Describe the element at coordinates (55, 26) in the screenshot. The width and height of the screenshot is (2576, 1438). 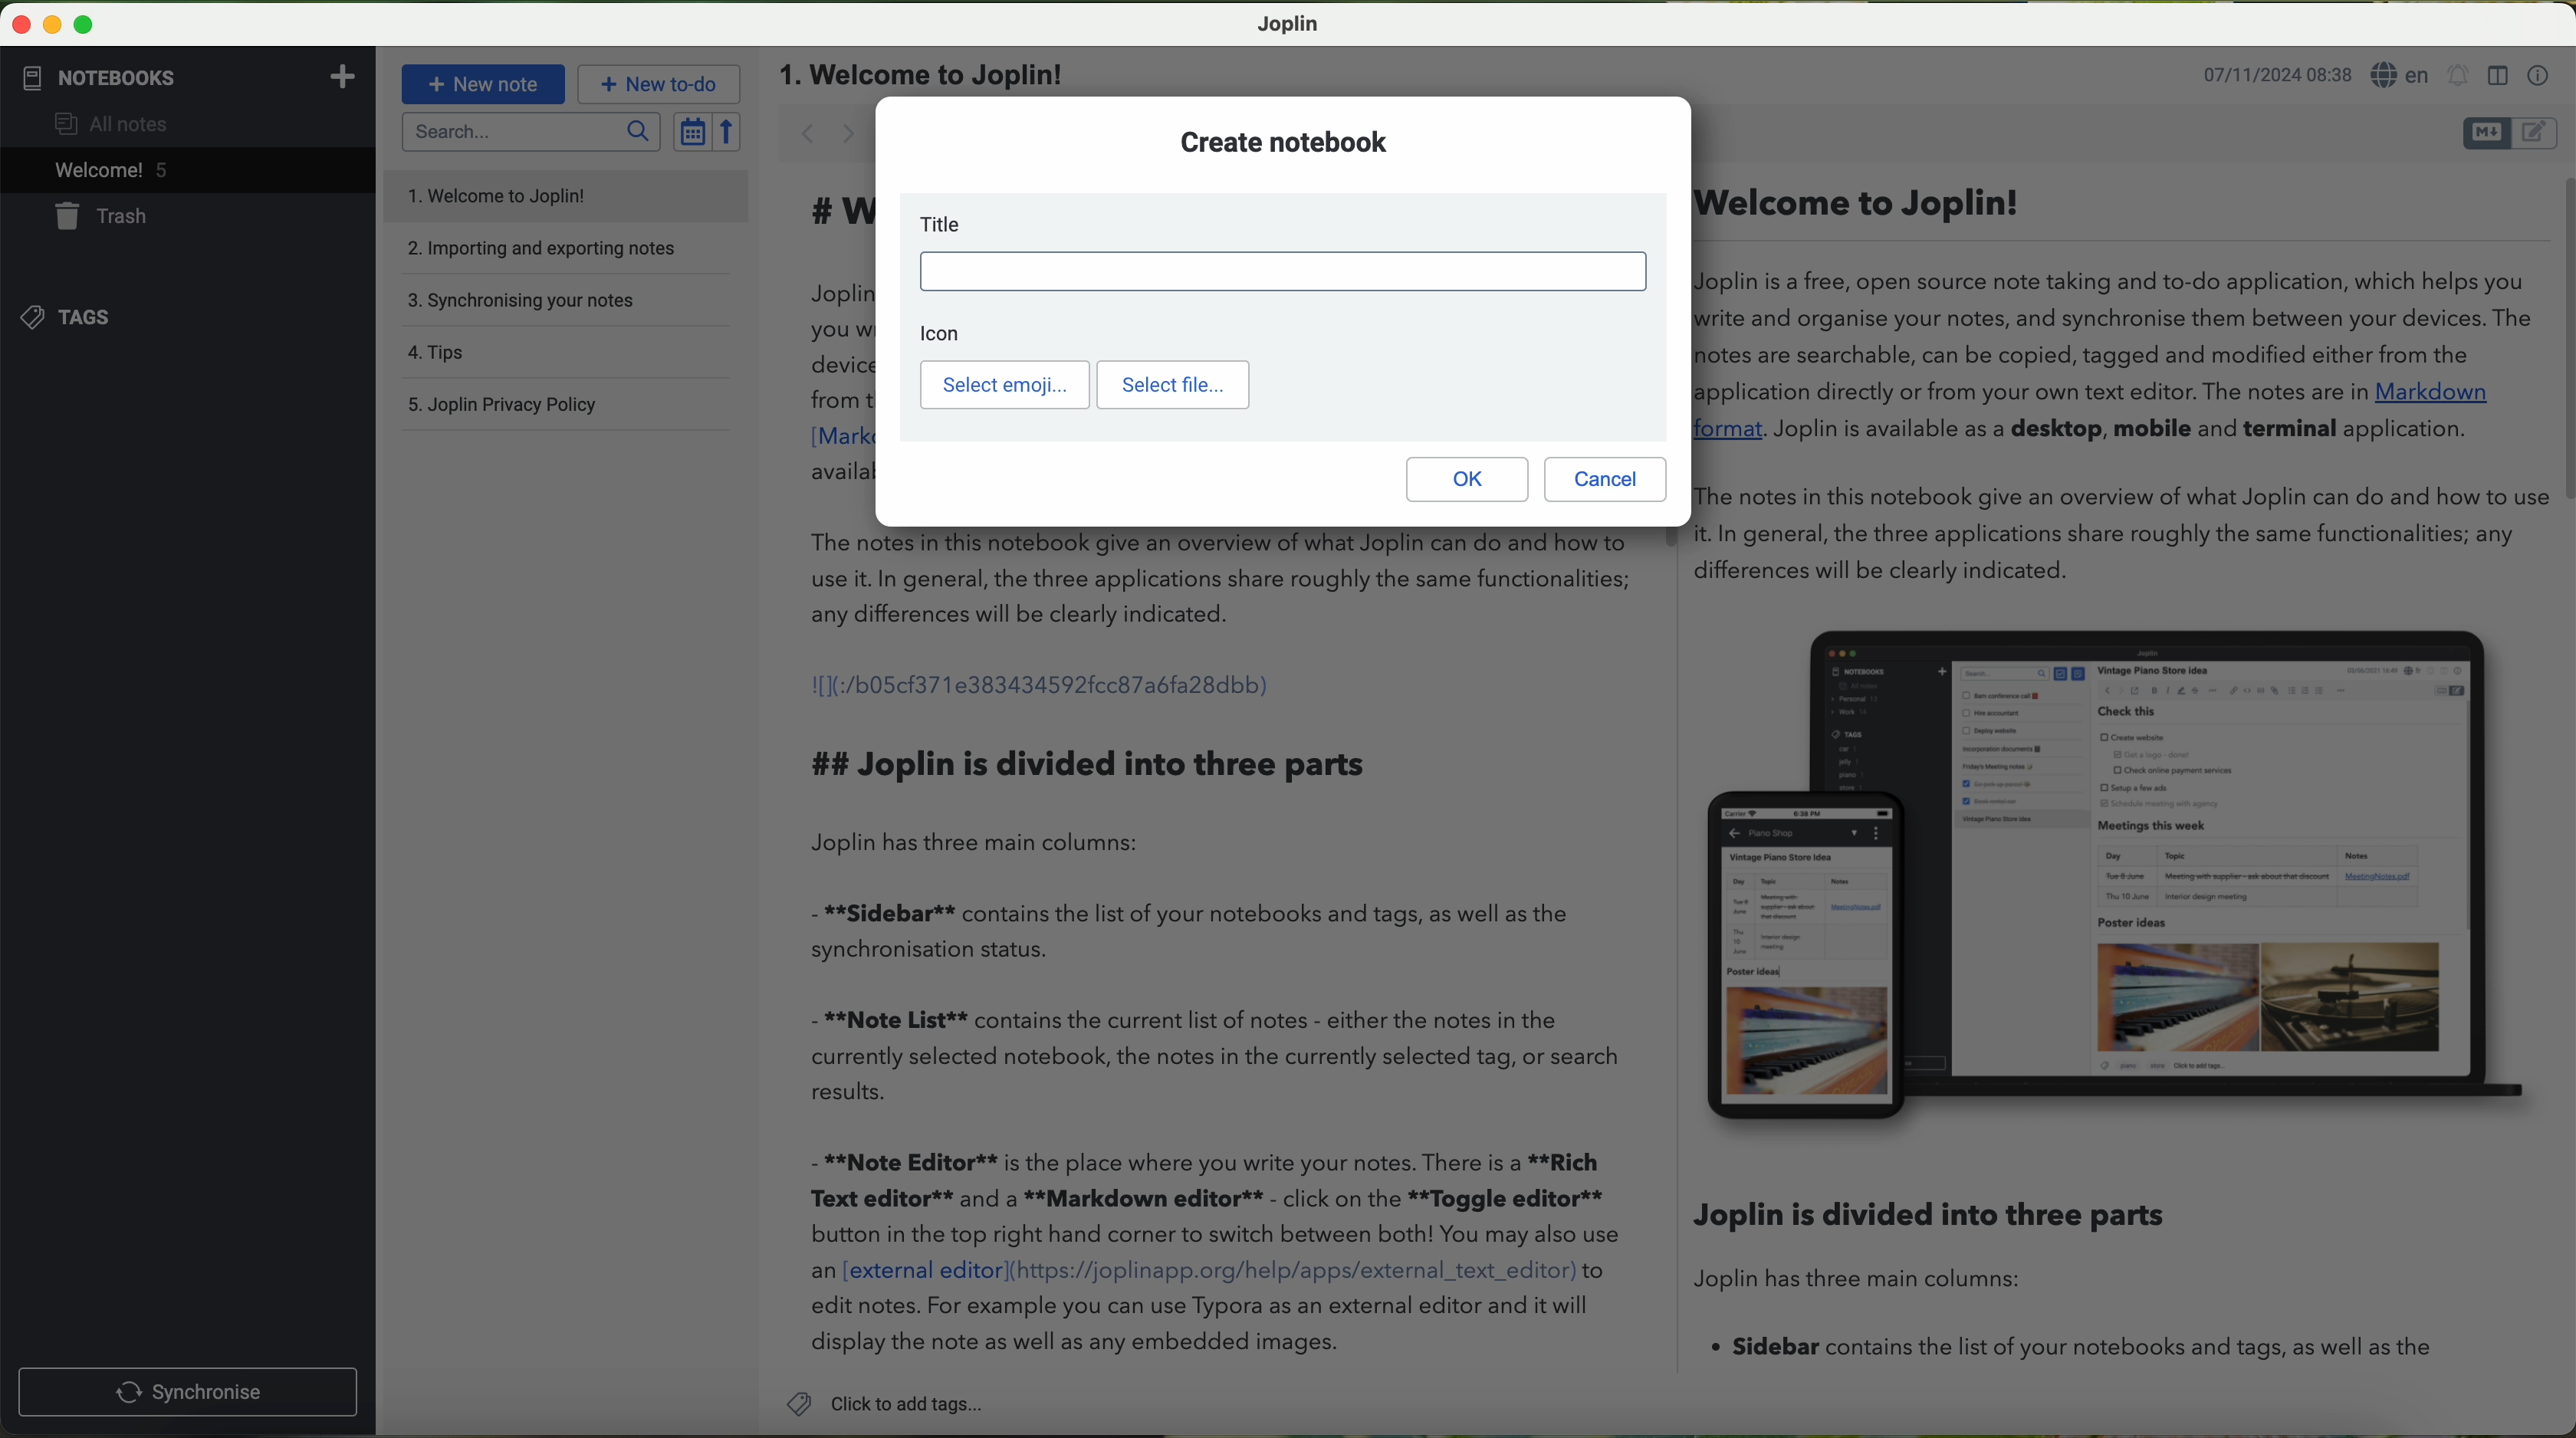
I see `minimize` at that location.